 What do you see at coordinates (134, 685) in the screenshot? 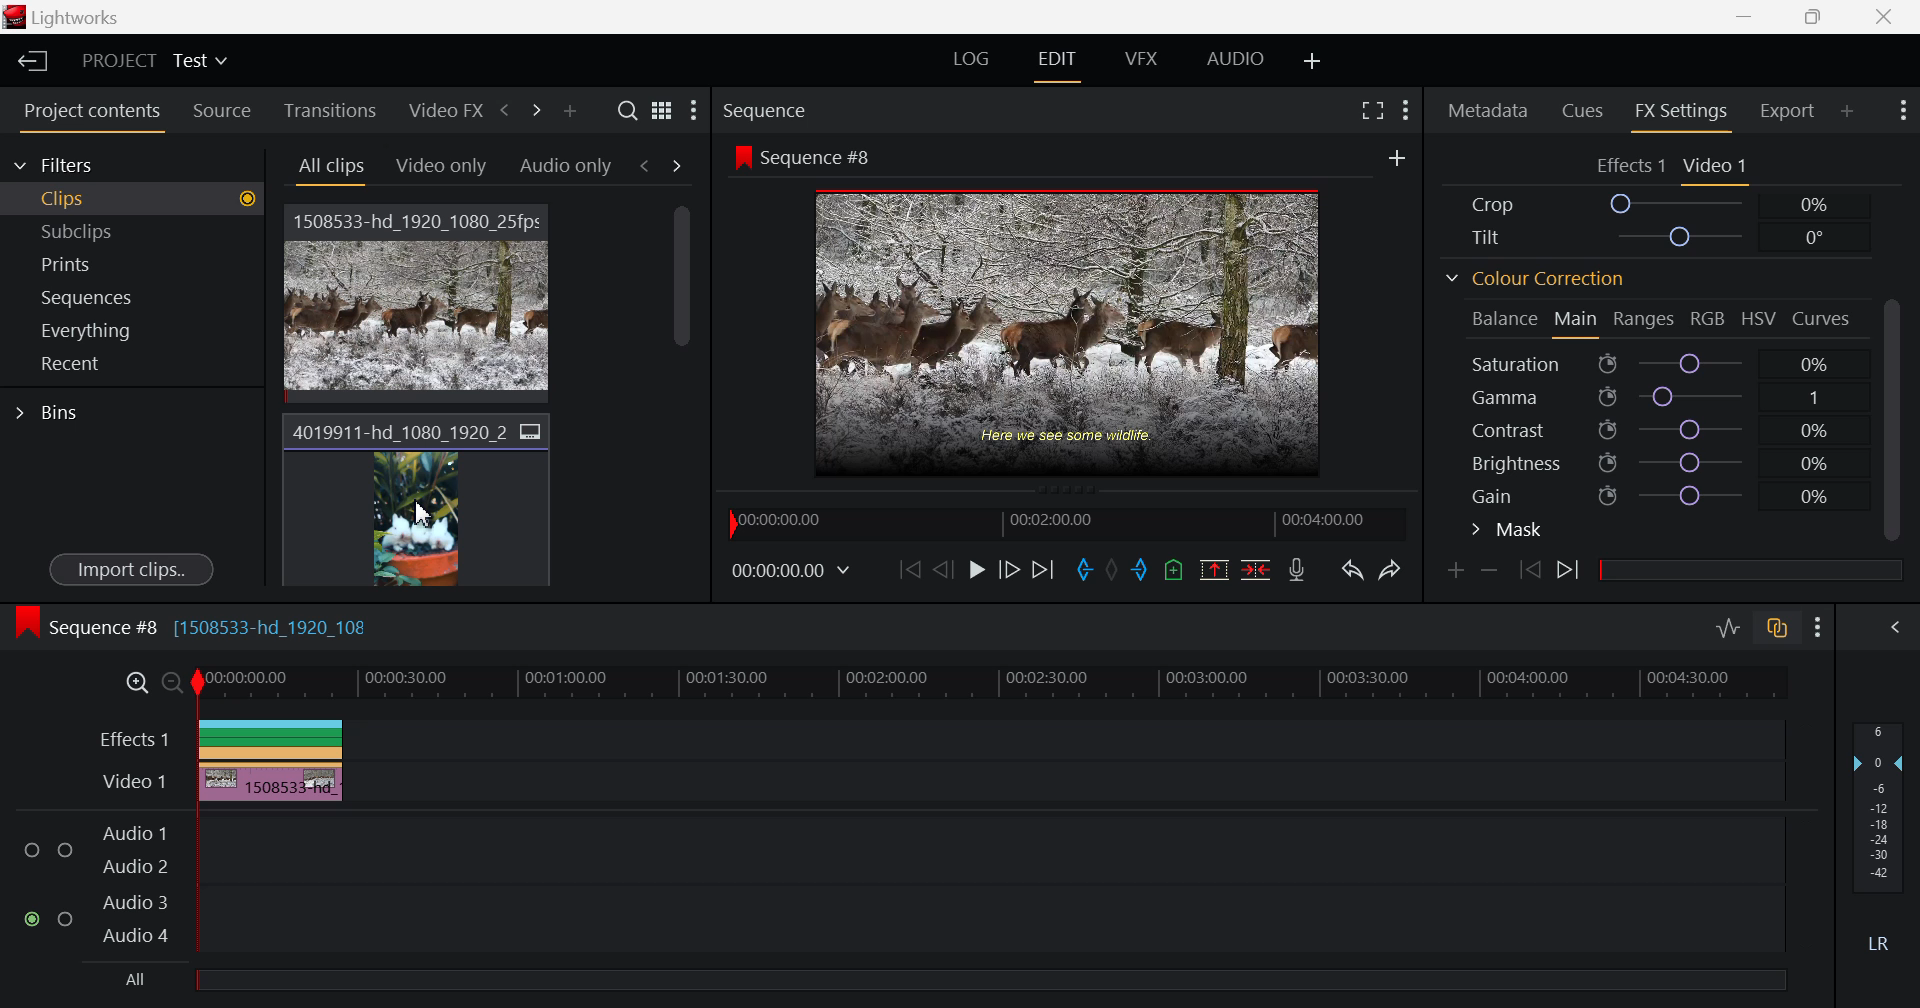
I see `Timeline Zoom In` at bounding box center [134, 685].